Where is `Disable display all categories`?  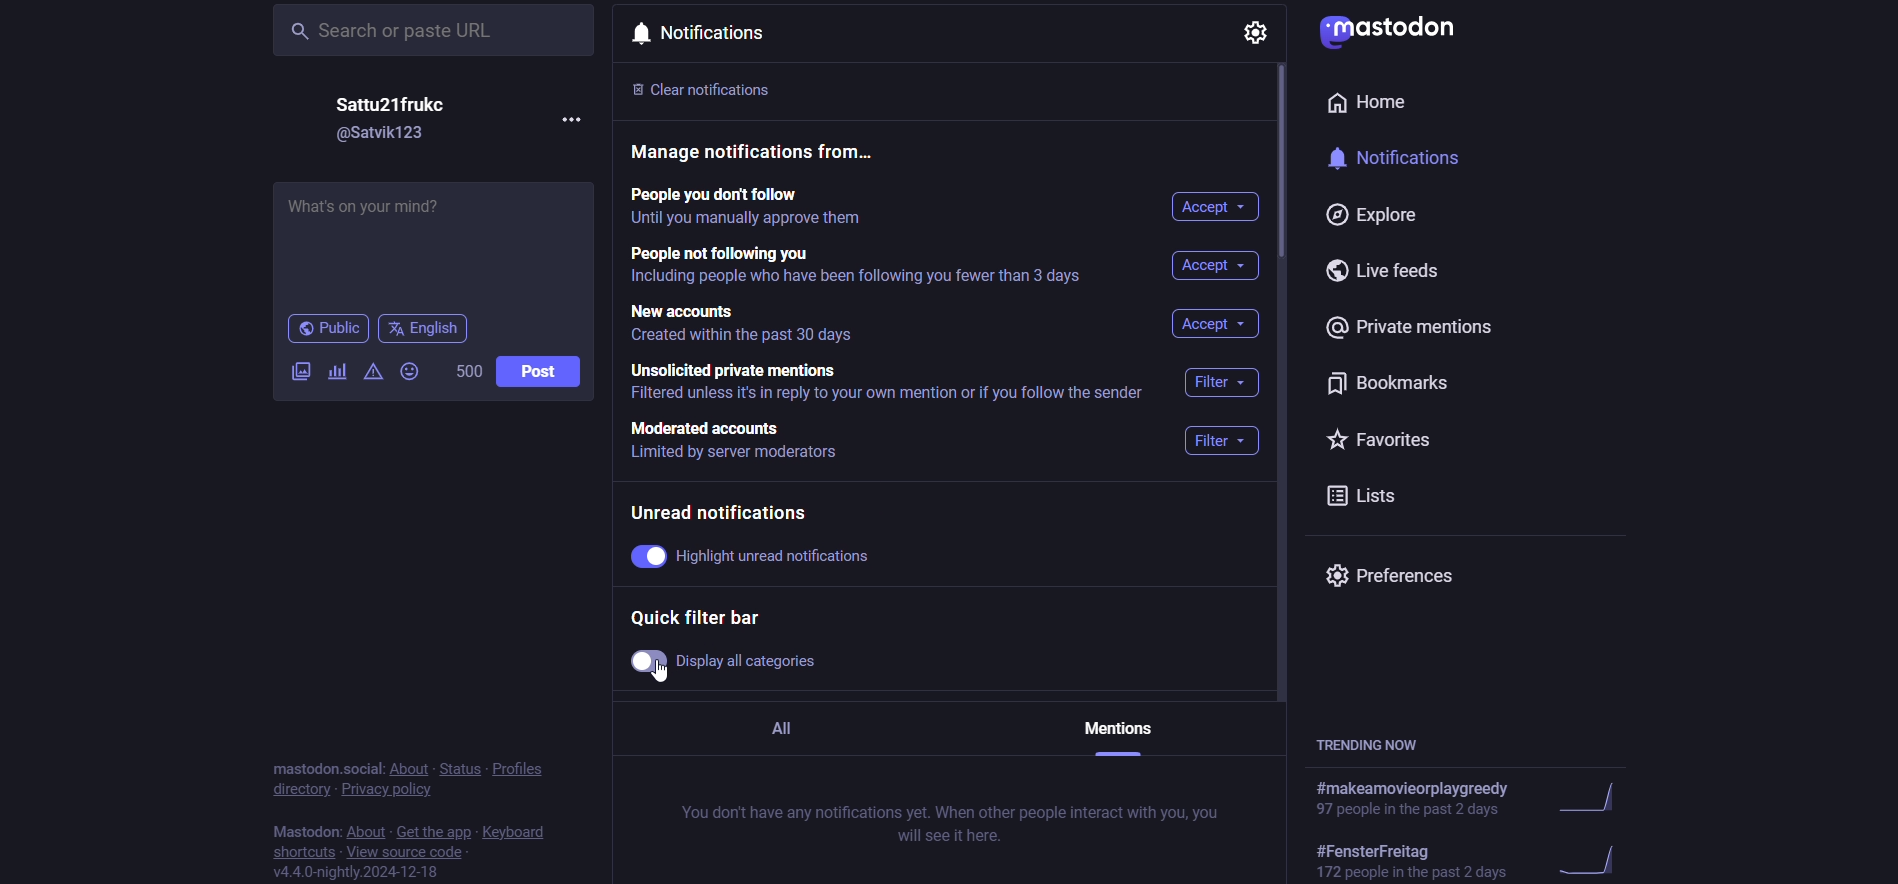
Disable display all categories is located at coordinates (724, 662).